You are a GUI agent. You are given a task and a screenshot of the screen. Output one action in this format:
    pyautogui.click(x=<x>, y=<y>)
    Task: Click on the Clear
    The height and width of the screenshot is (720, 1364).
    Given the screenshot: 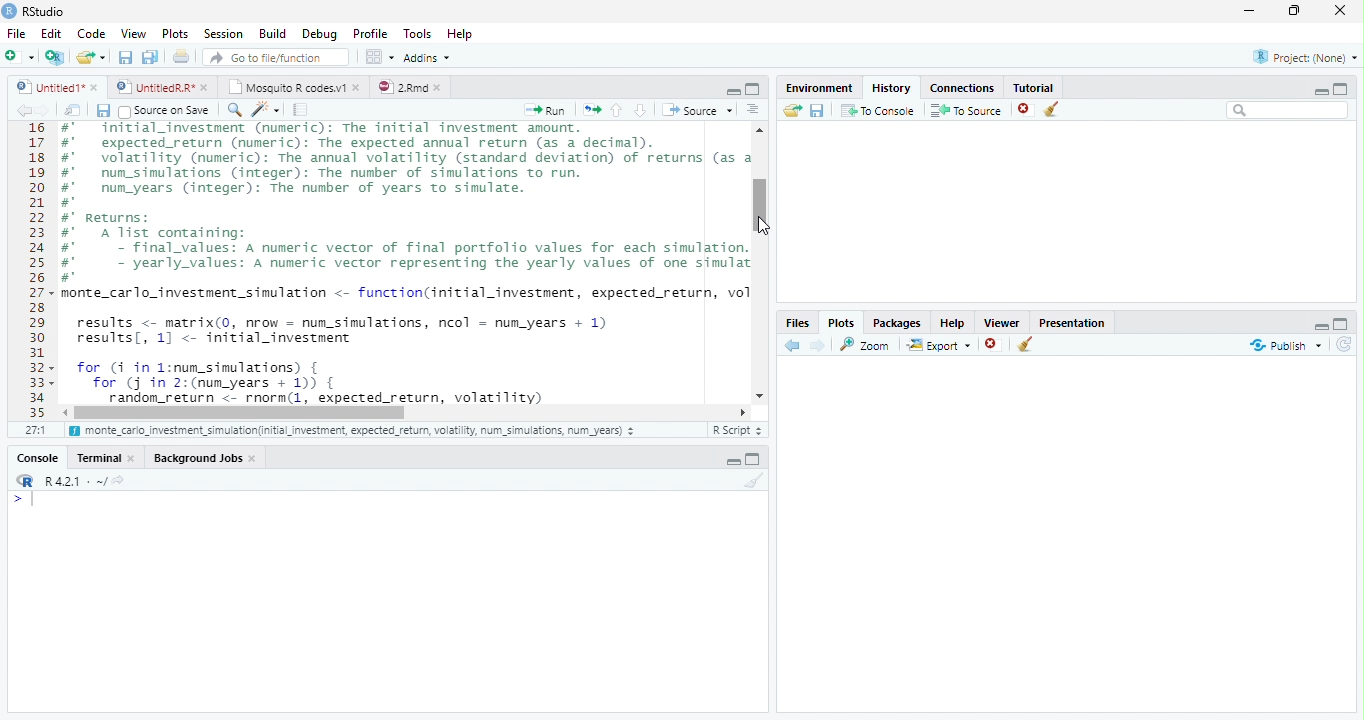 What is the action you would take?
    pyautogui.click(x=751, y=481)
    